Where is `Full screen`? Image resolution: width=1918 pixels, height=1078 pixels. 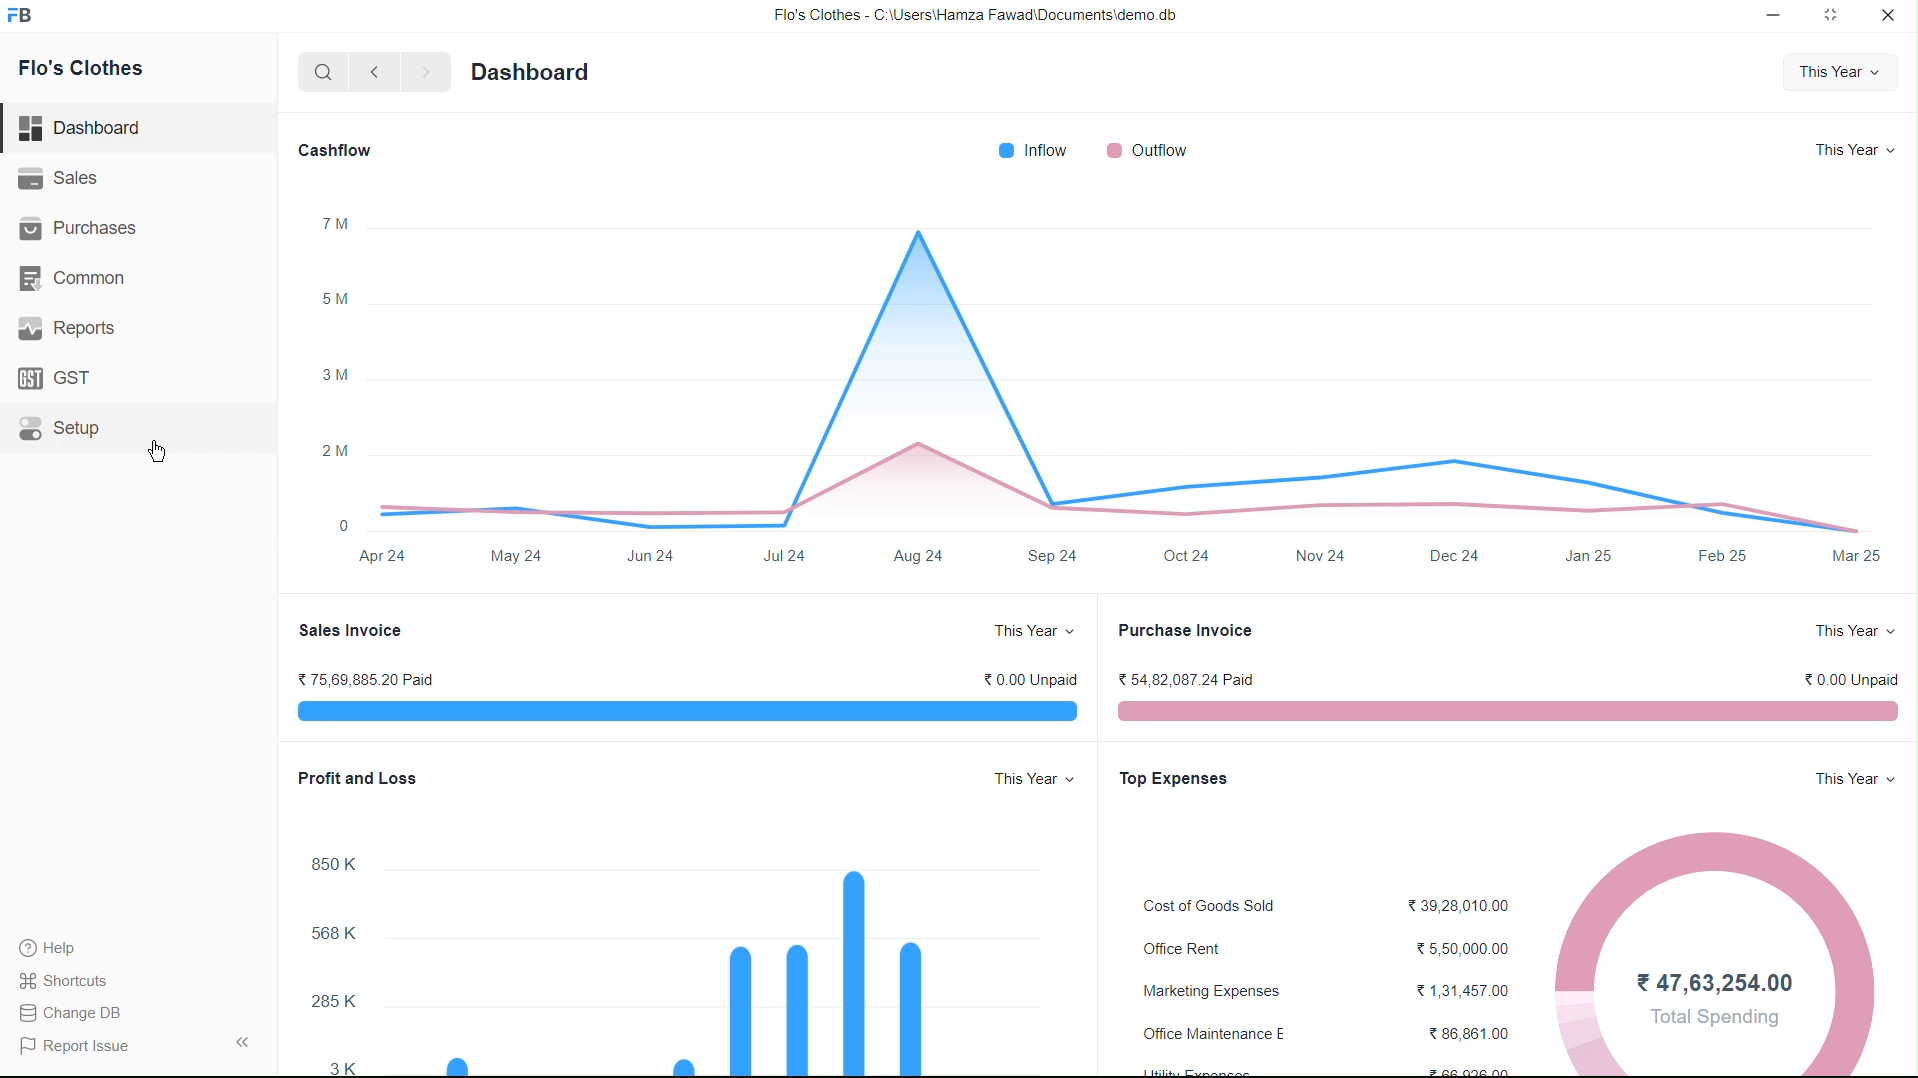
Full screen is located at coordinates (1832, 17).